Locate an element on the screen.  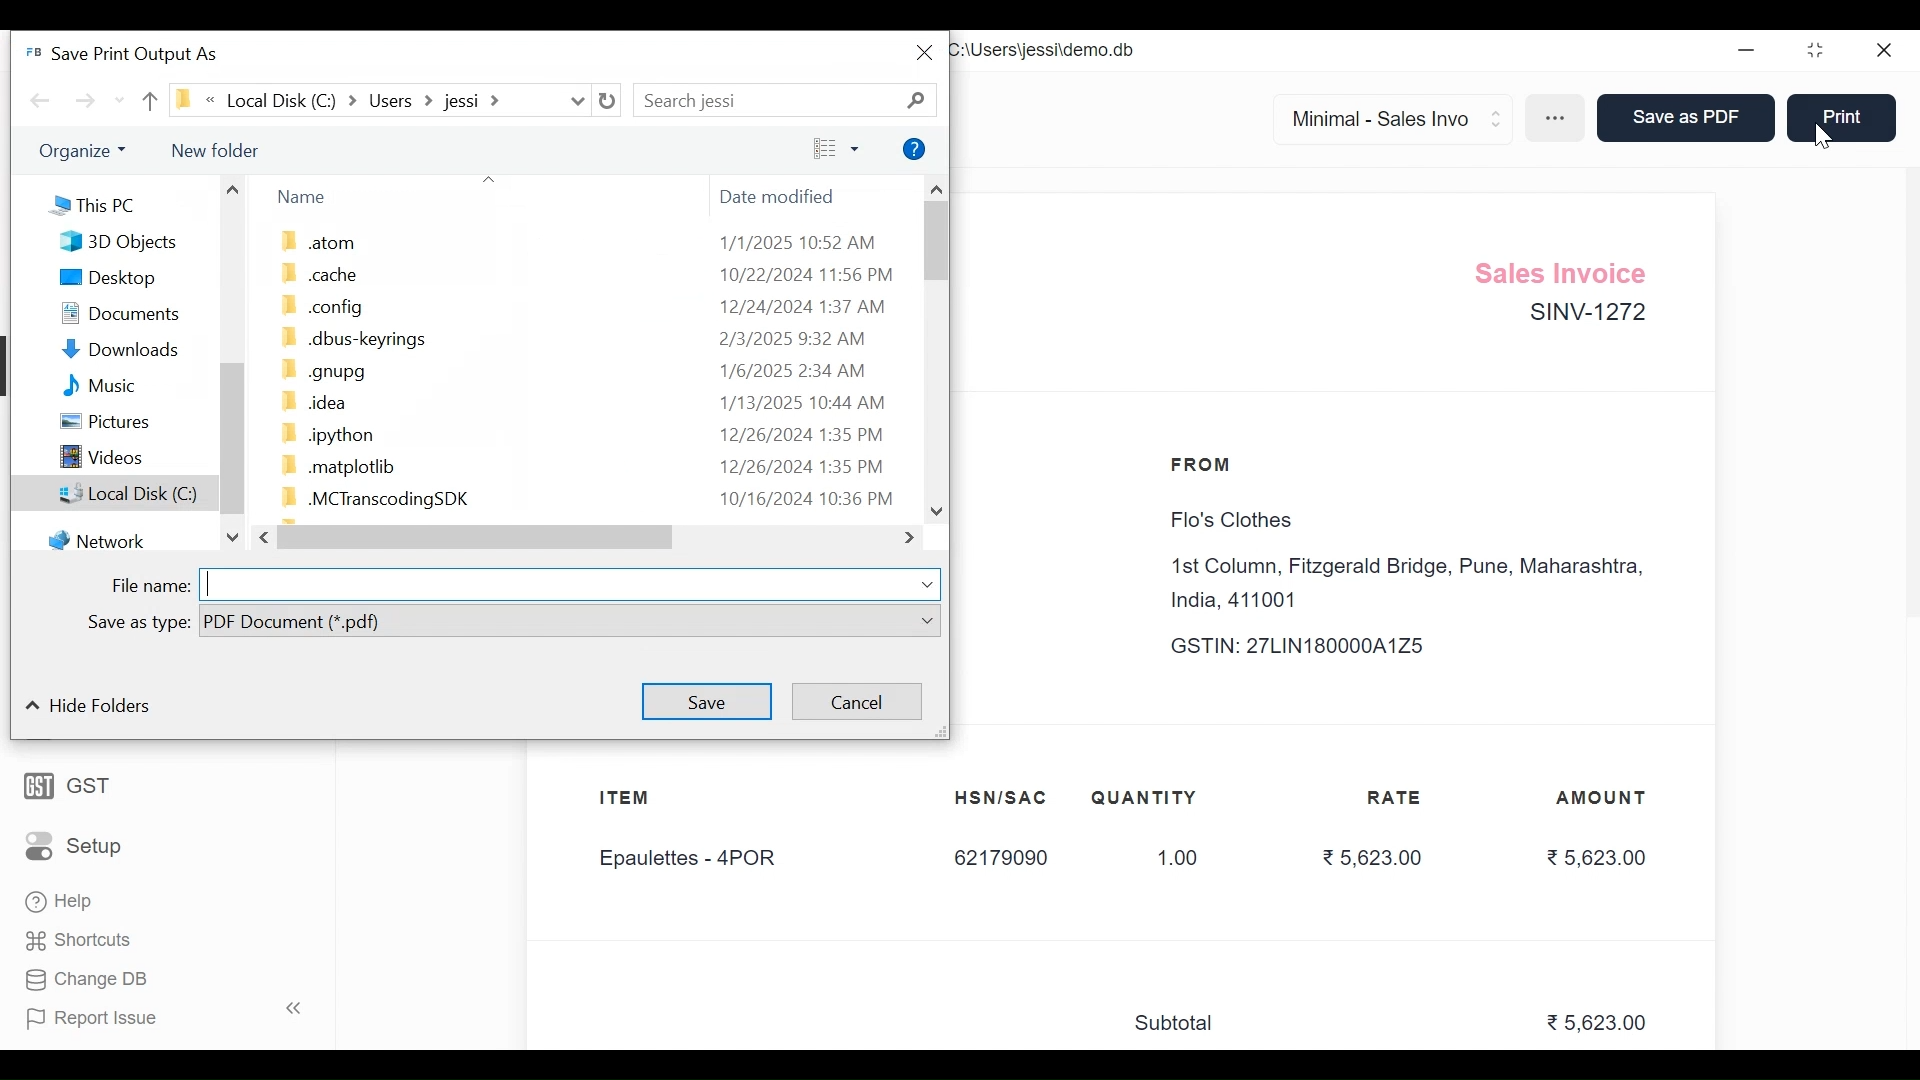
Minimal - Sales Invo is located at coordinates (1384, 118).